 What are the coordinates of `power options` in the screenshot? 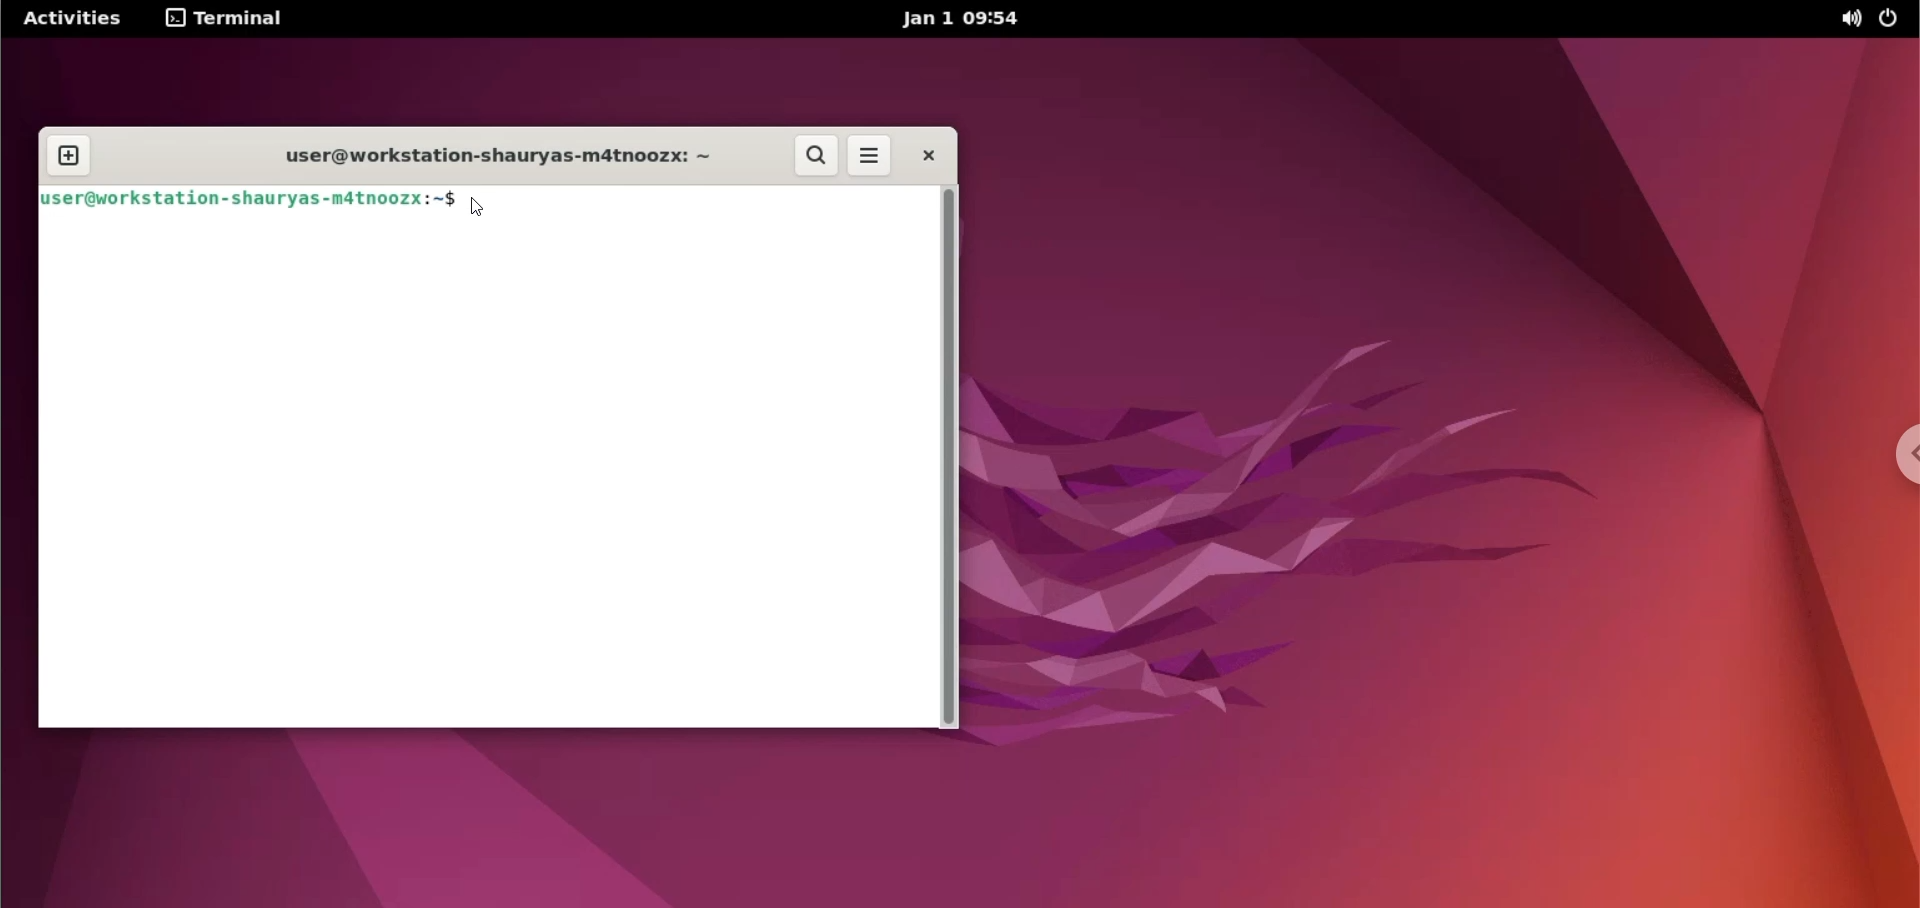 It's located at (1895, 19).